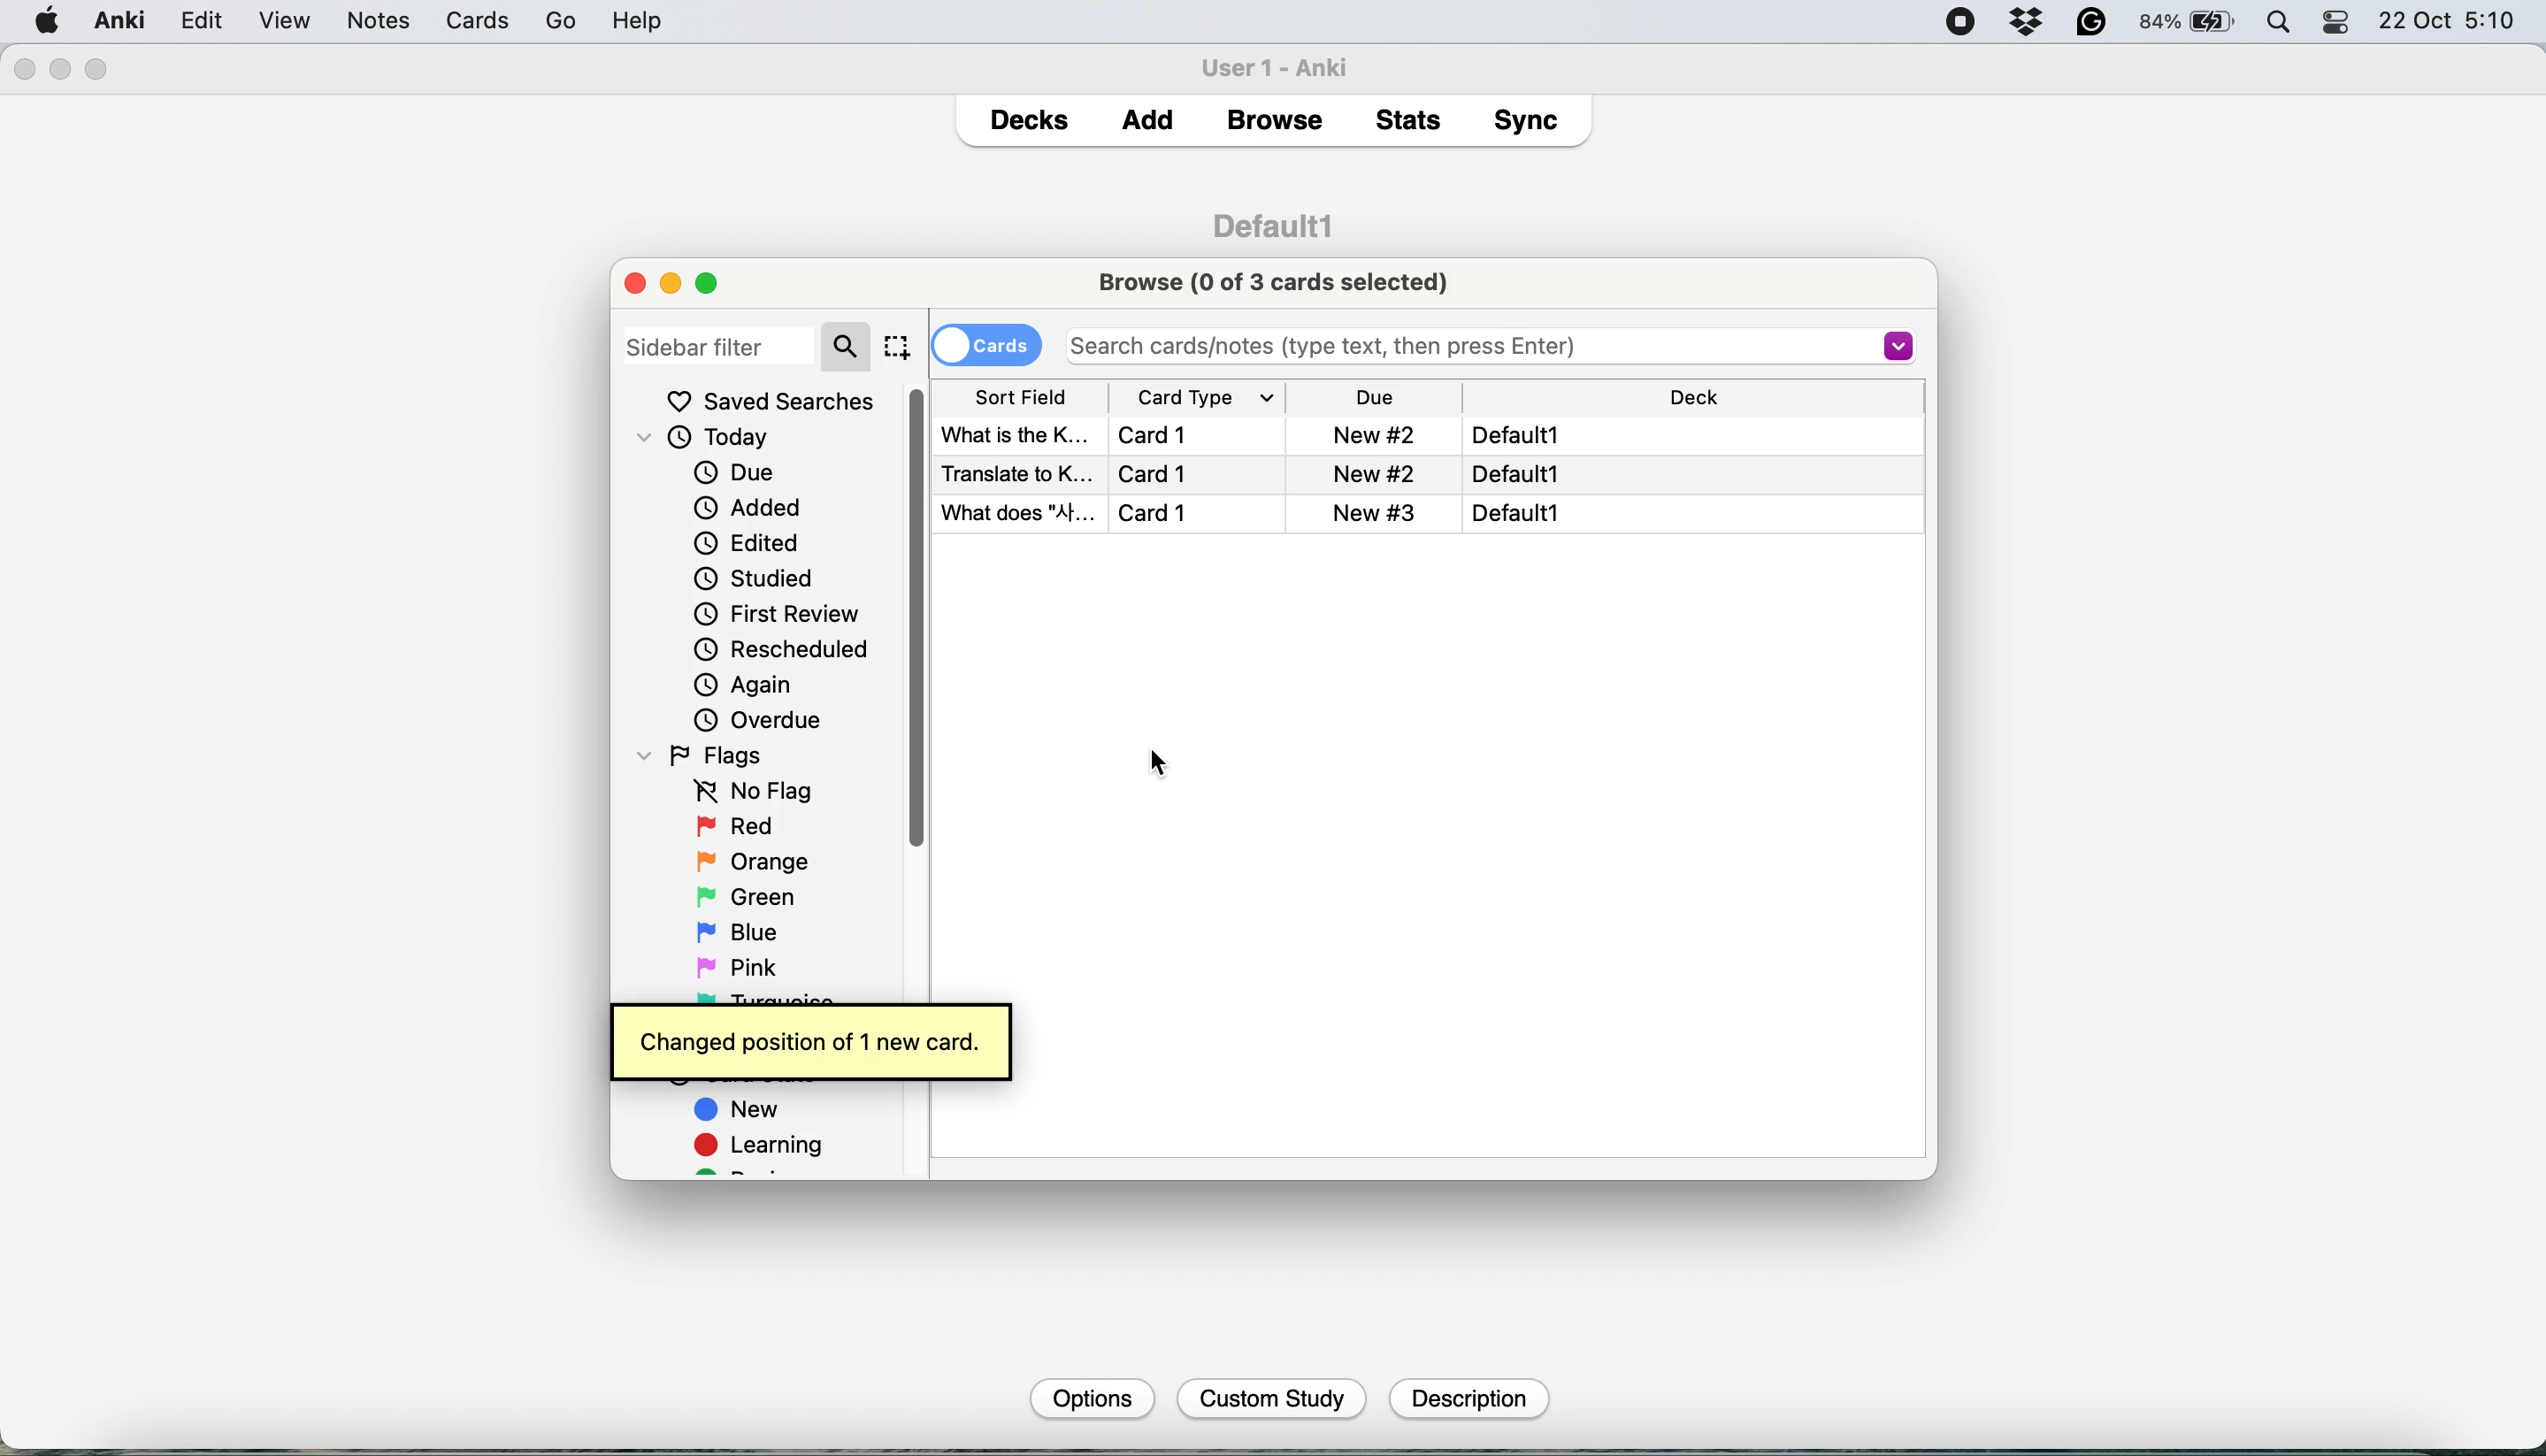  Describe the element at coordinates (752, 861) in the screenshot. I see `orange` at that location.